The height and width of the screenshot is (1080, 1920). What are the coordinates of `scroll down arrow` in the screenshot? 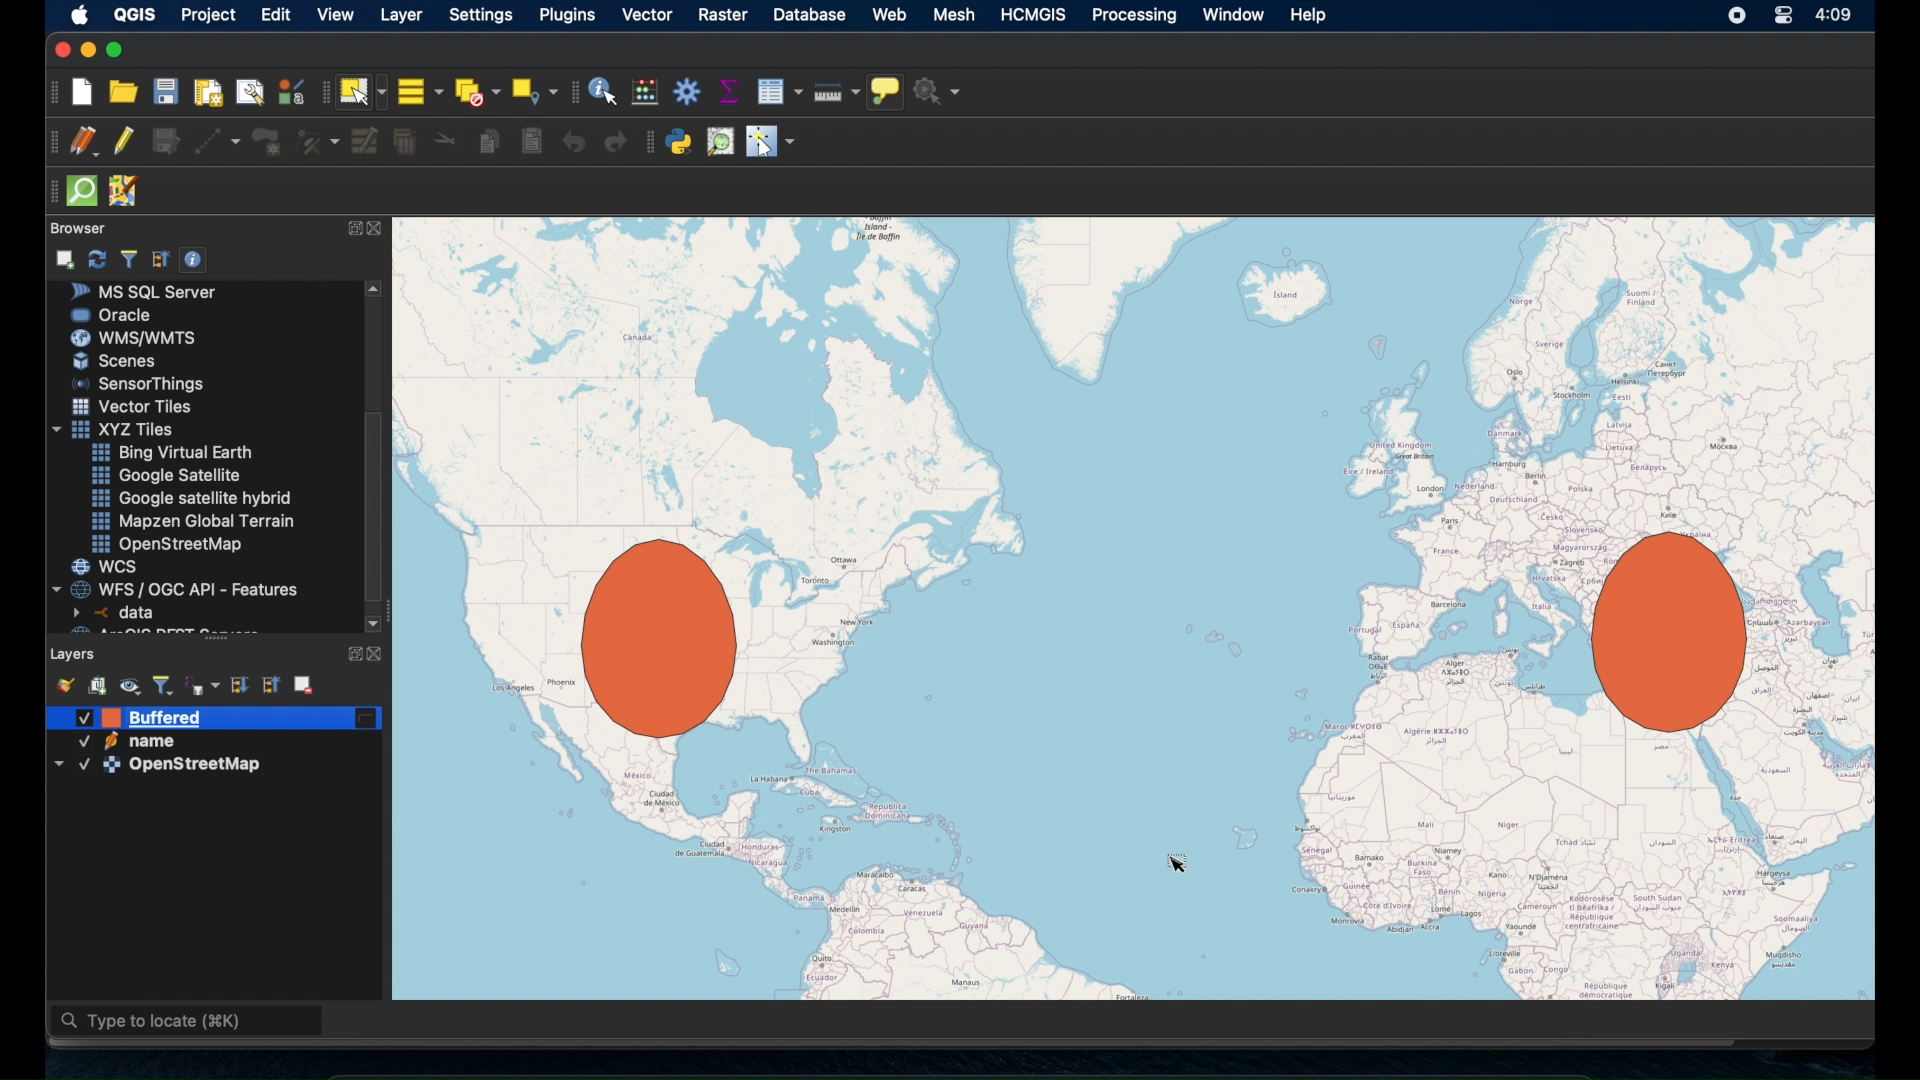 It's located at (373, 621).